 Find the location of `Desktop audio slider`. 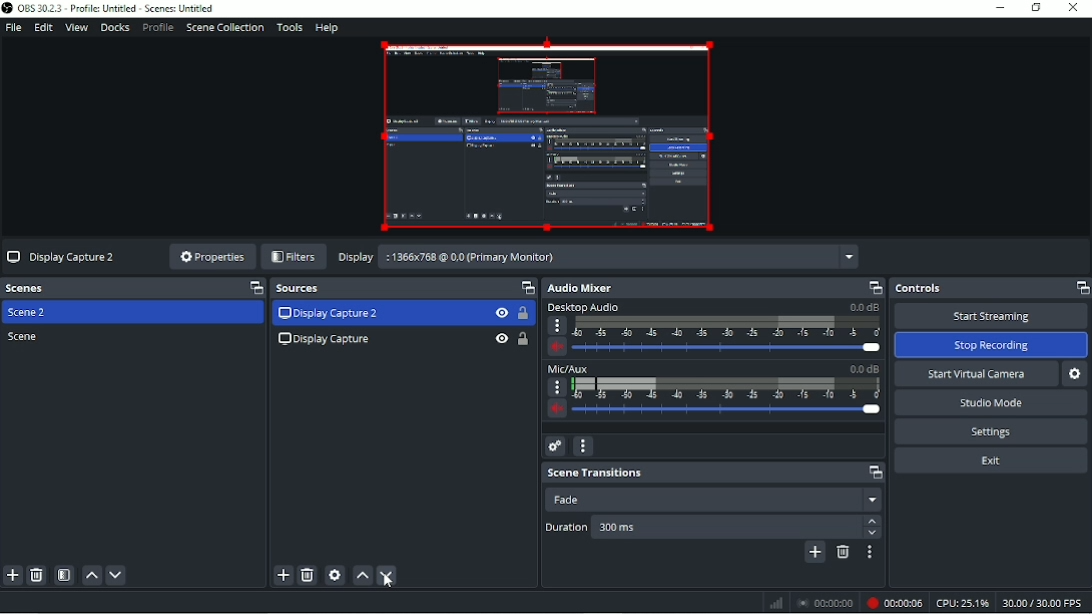

Desktop audio slider is located at coordinates (712, 330).